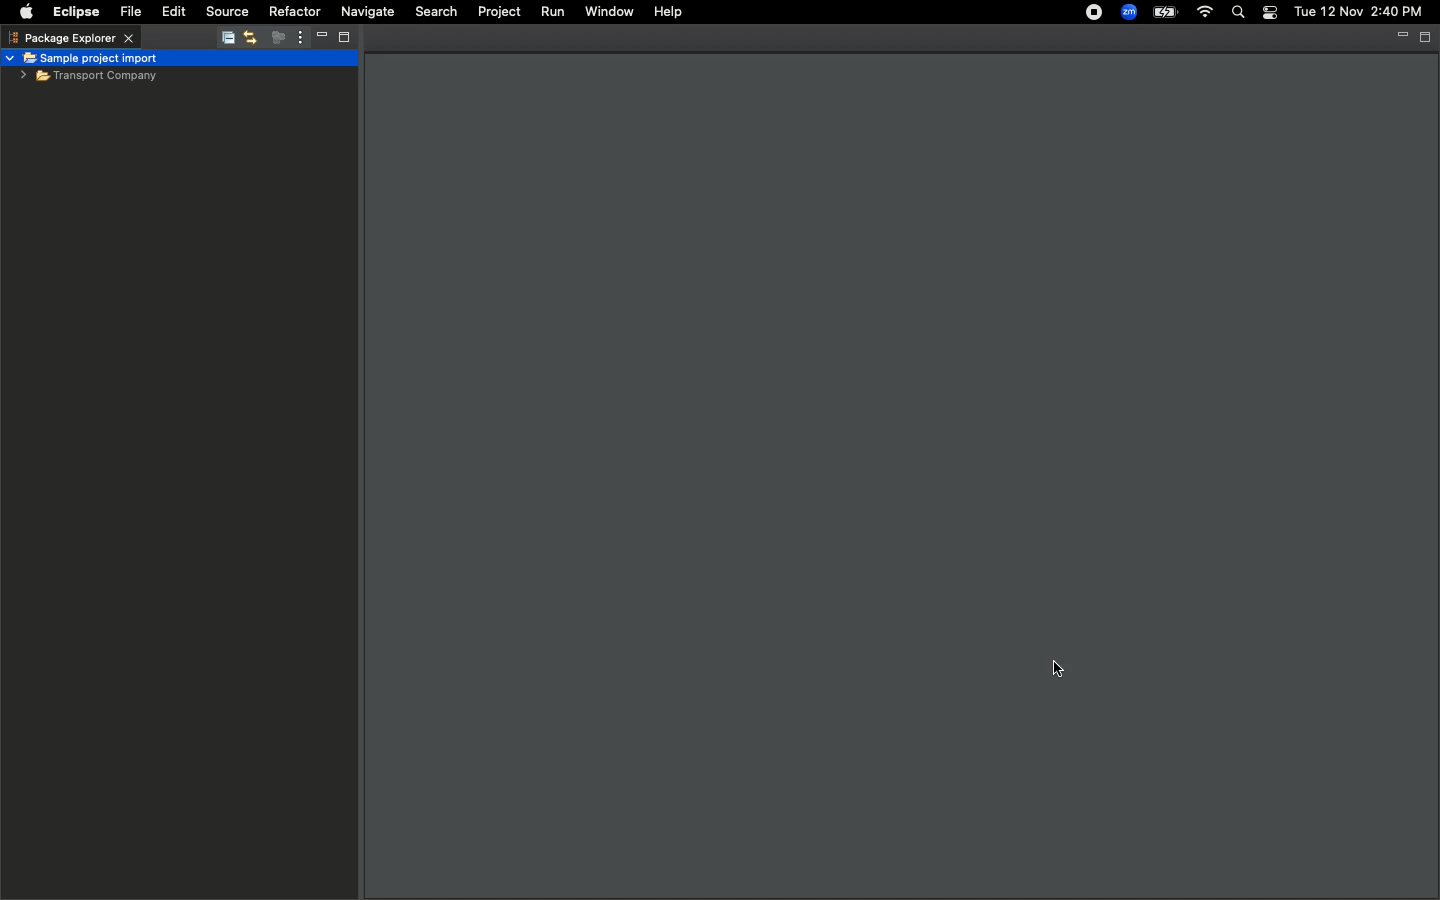 Image resolution: width=1440 pixels, height=900 pixels. I want to click on Project, so click(498, 13).